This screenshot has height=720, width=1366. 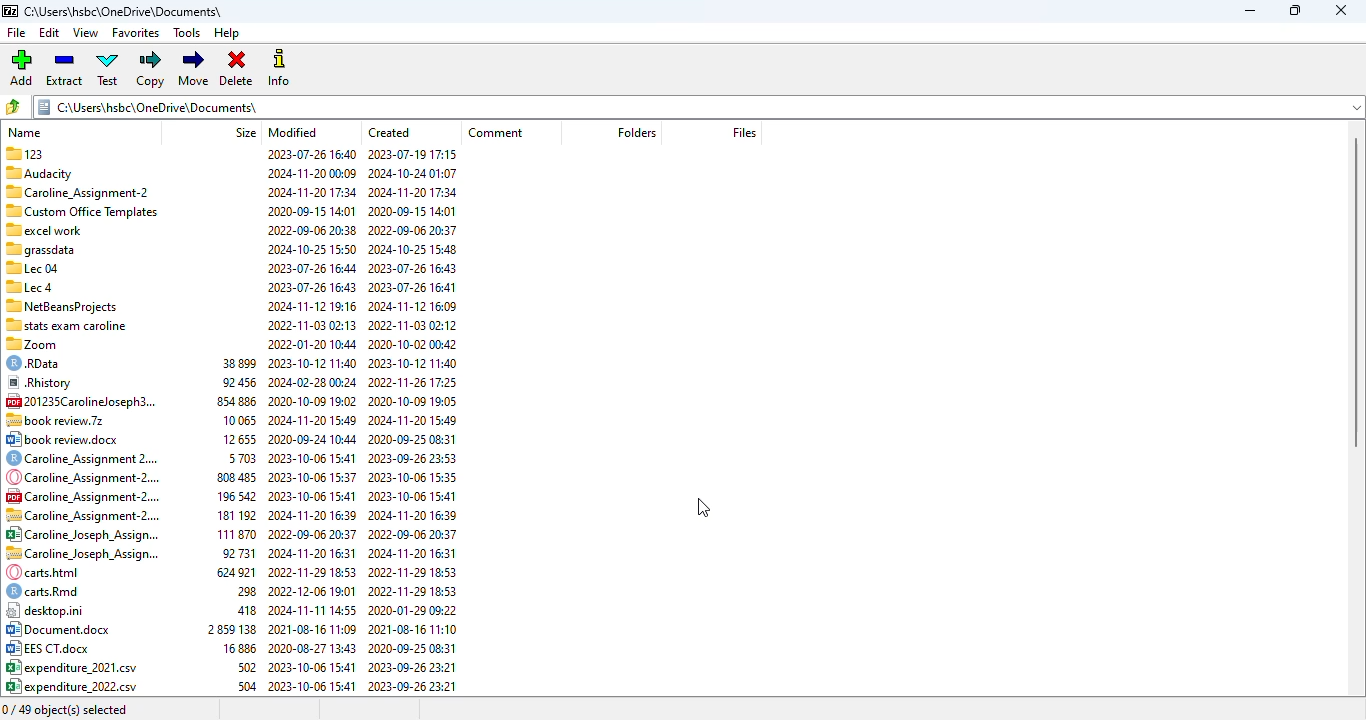 I want to click on size, so click(x=246, y=132).